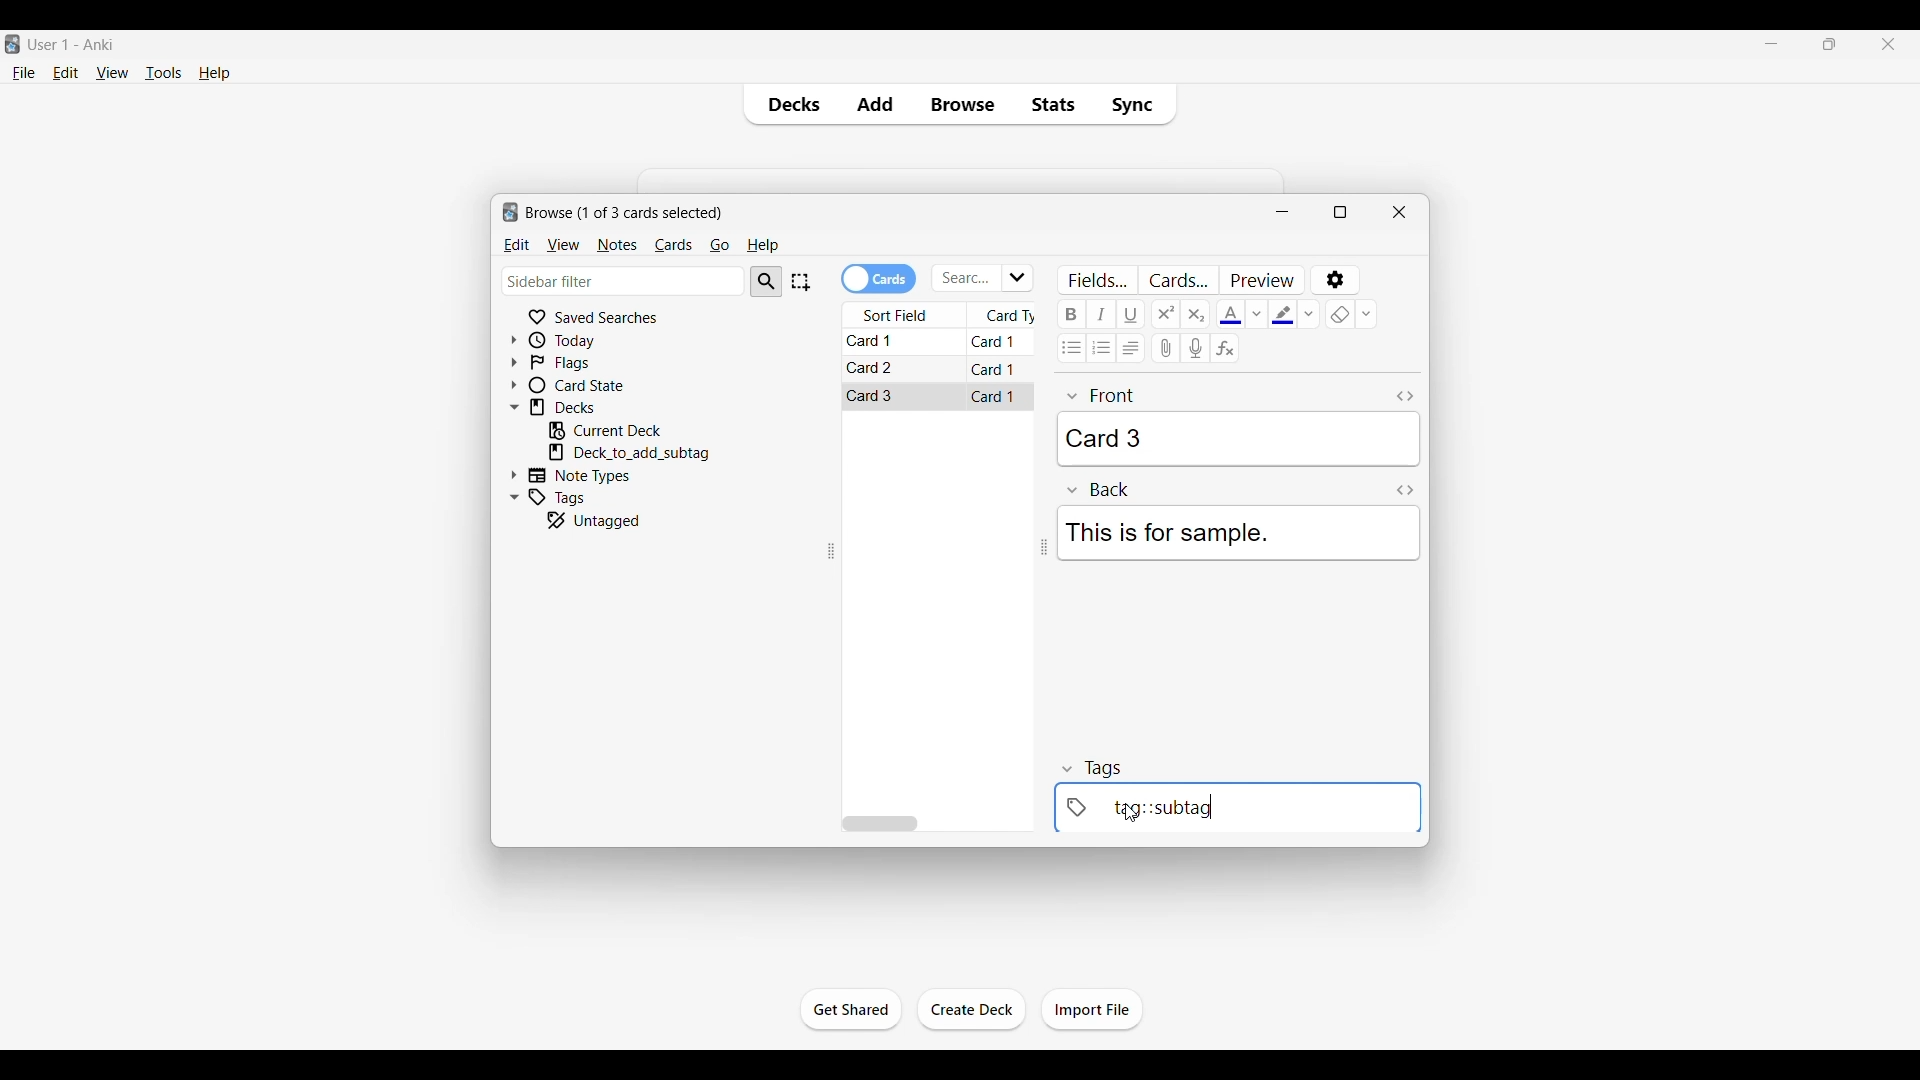 Image resolution: width=1920 pixels, height=1080 pixels. Describe the element at coordinates (1888, 44) in the screenshot. I see `Close interface` at that location.